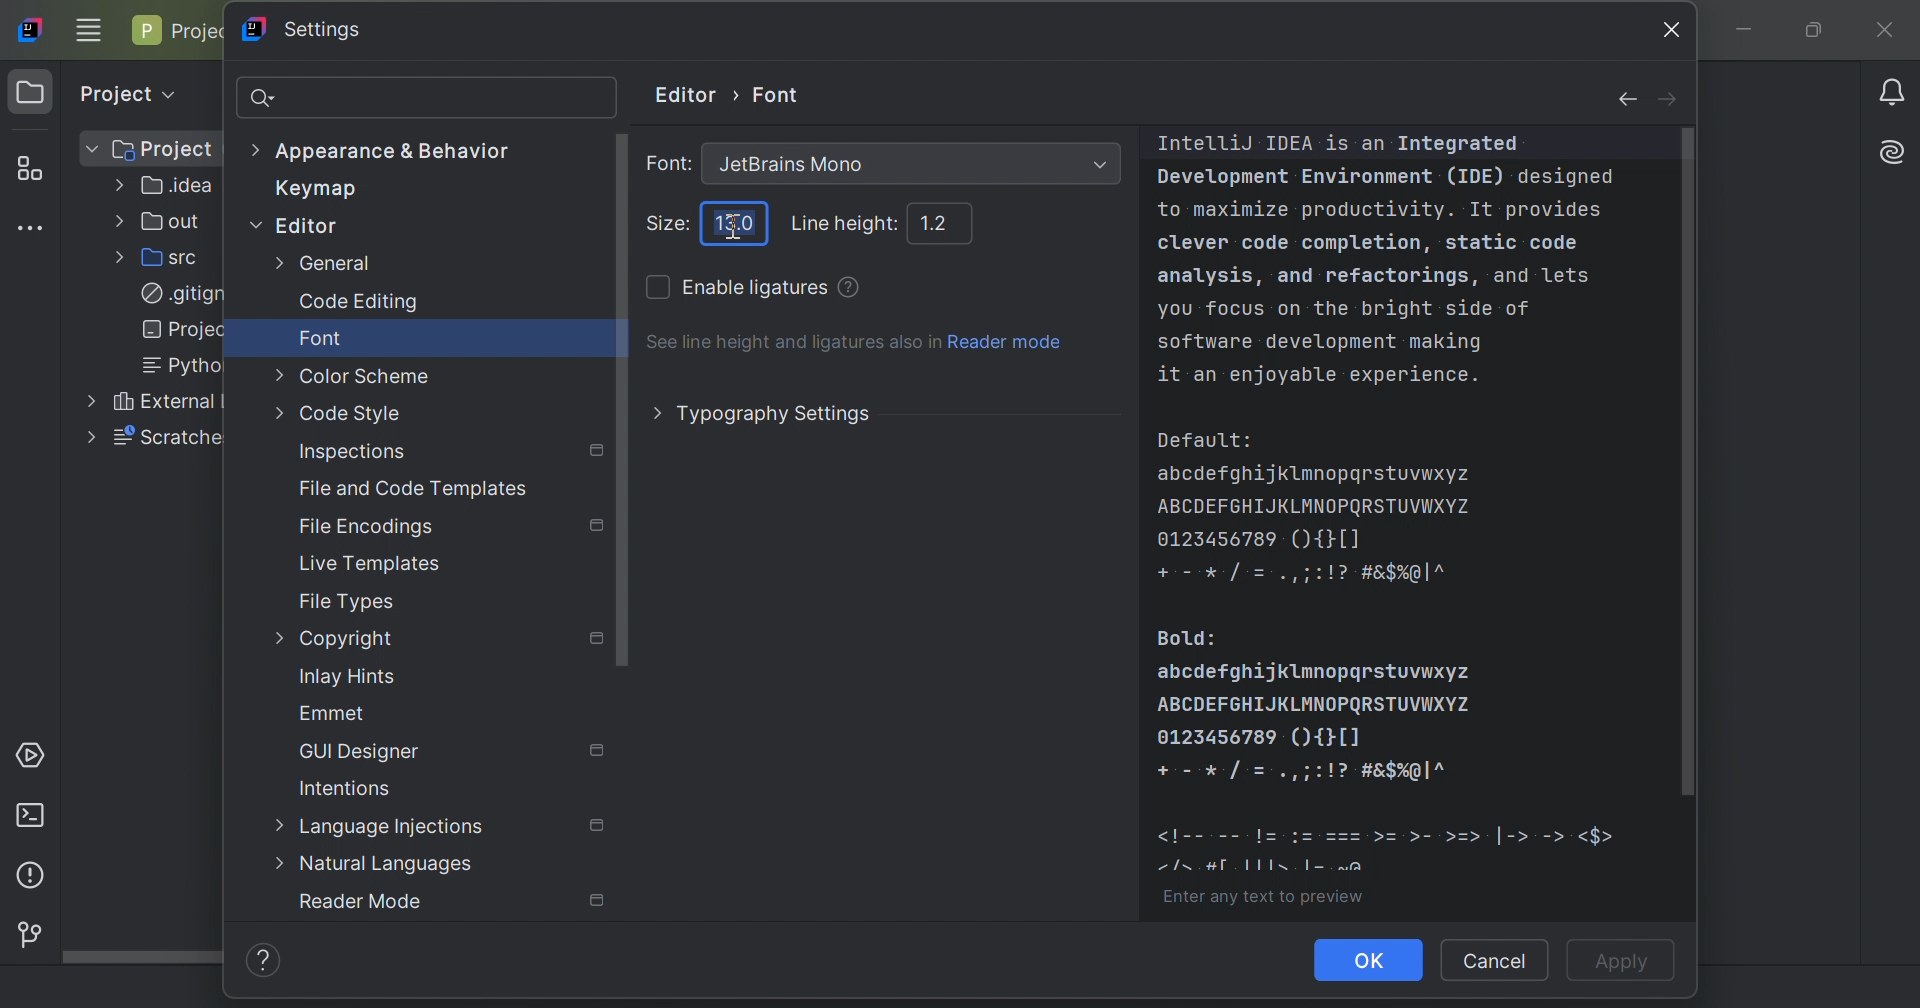 This screenshot has height=1008, width=1920. Describe the element at coordinates (623, 399) in the screenshot. I see `Scroll bar` at that location.